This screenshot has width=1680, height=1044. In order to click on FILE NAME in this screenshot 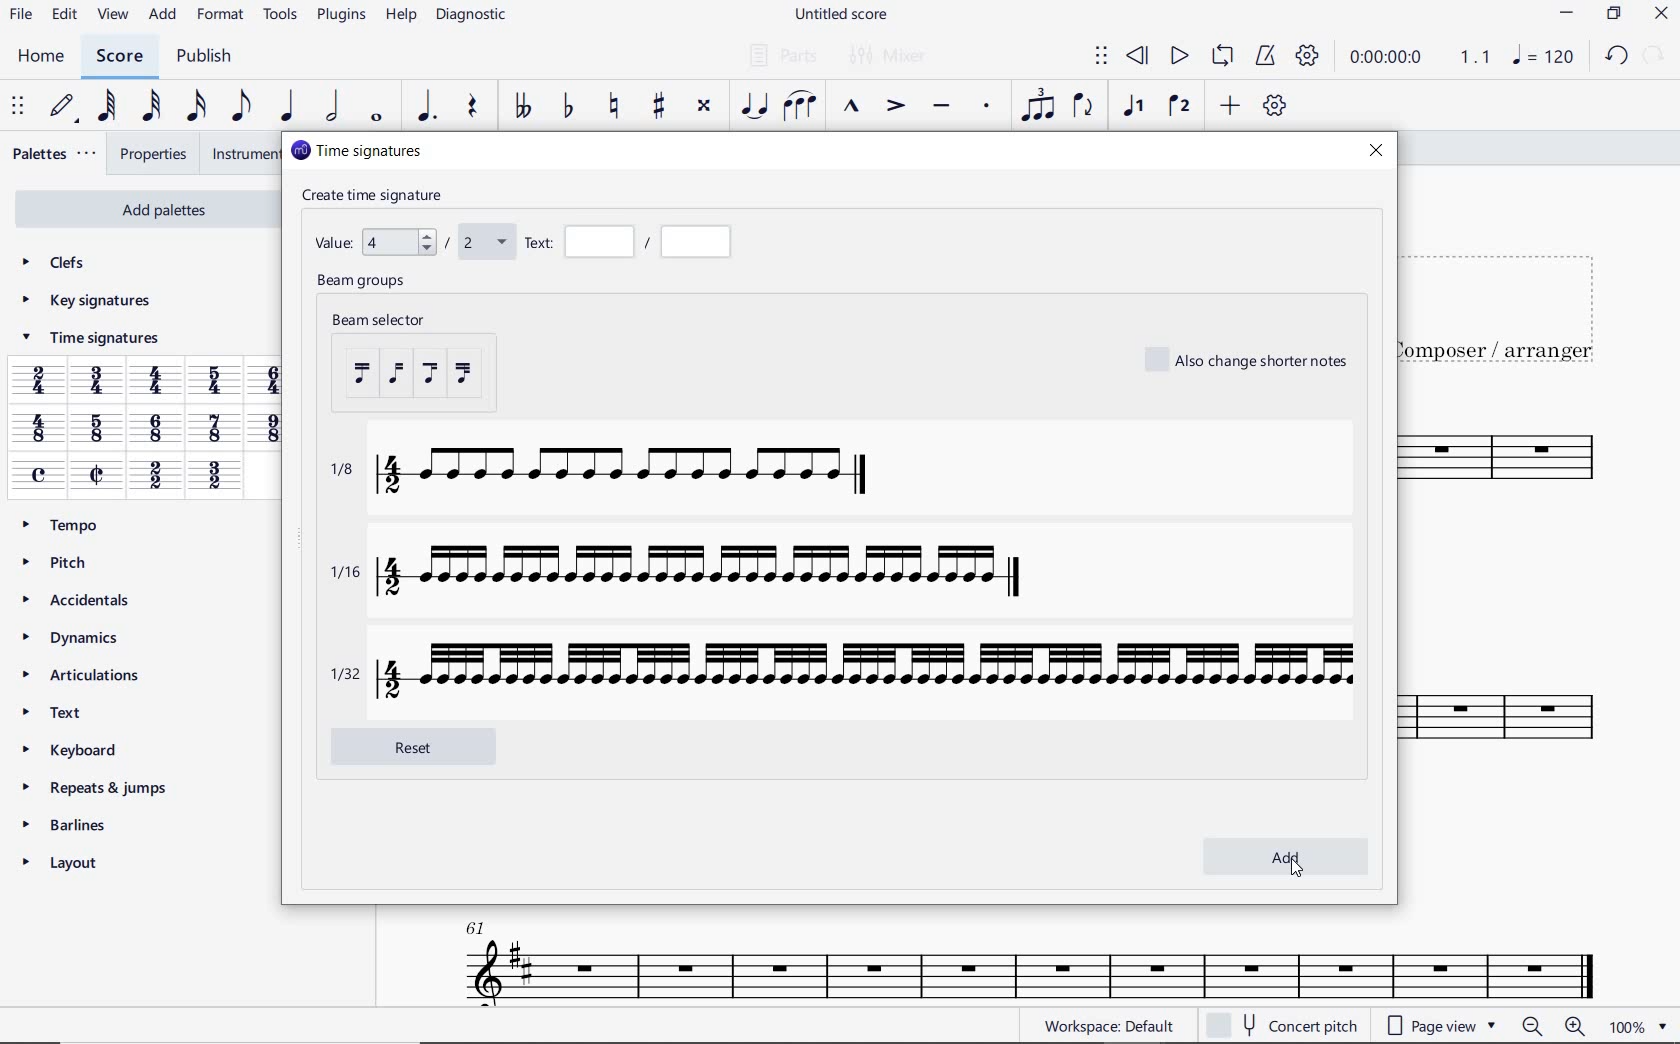, I will do `click(843, 17)`.